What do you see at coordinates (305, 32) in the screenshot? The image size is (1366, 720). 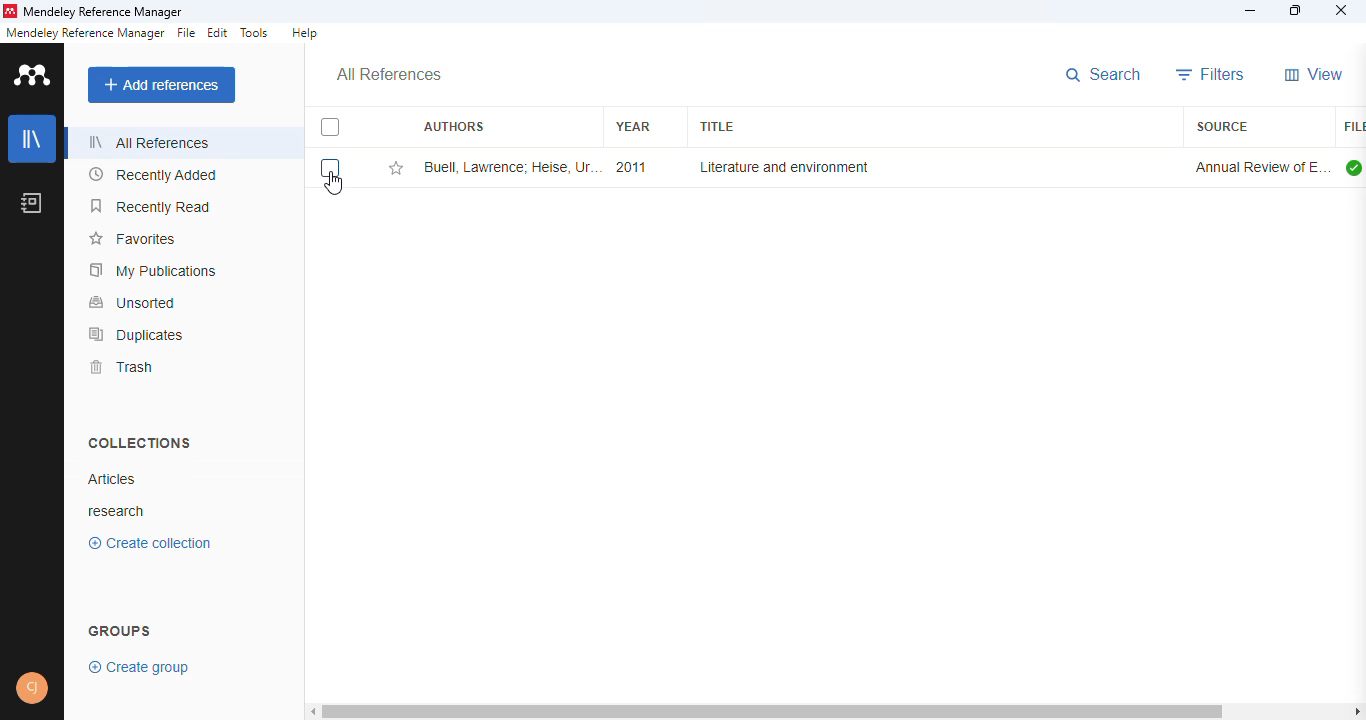 I see `help` at bounding box center [305, 32].